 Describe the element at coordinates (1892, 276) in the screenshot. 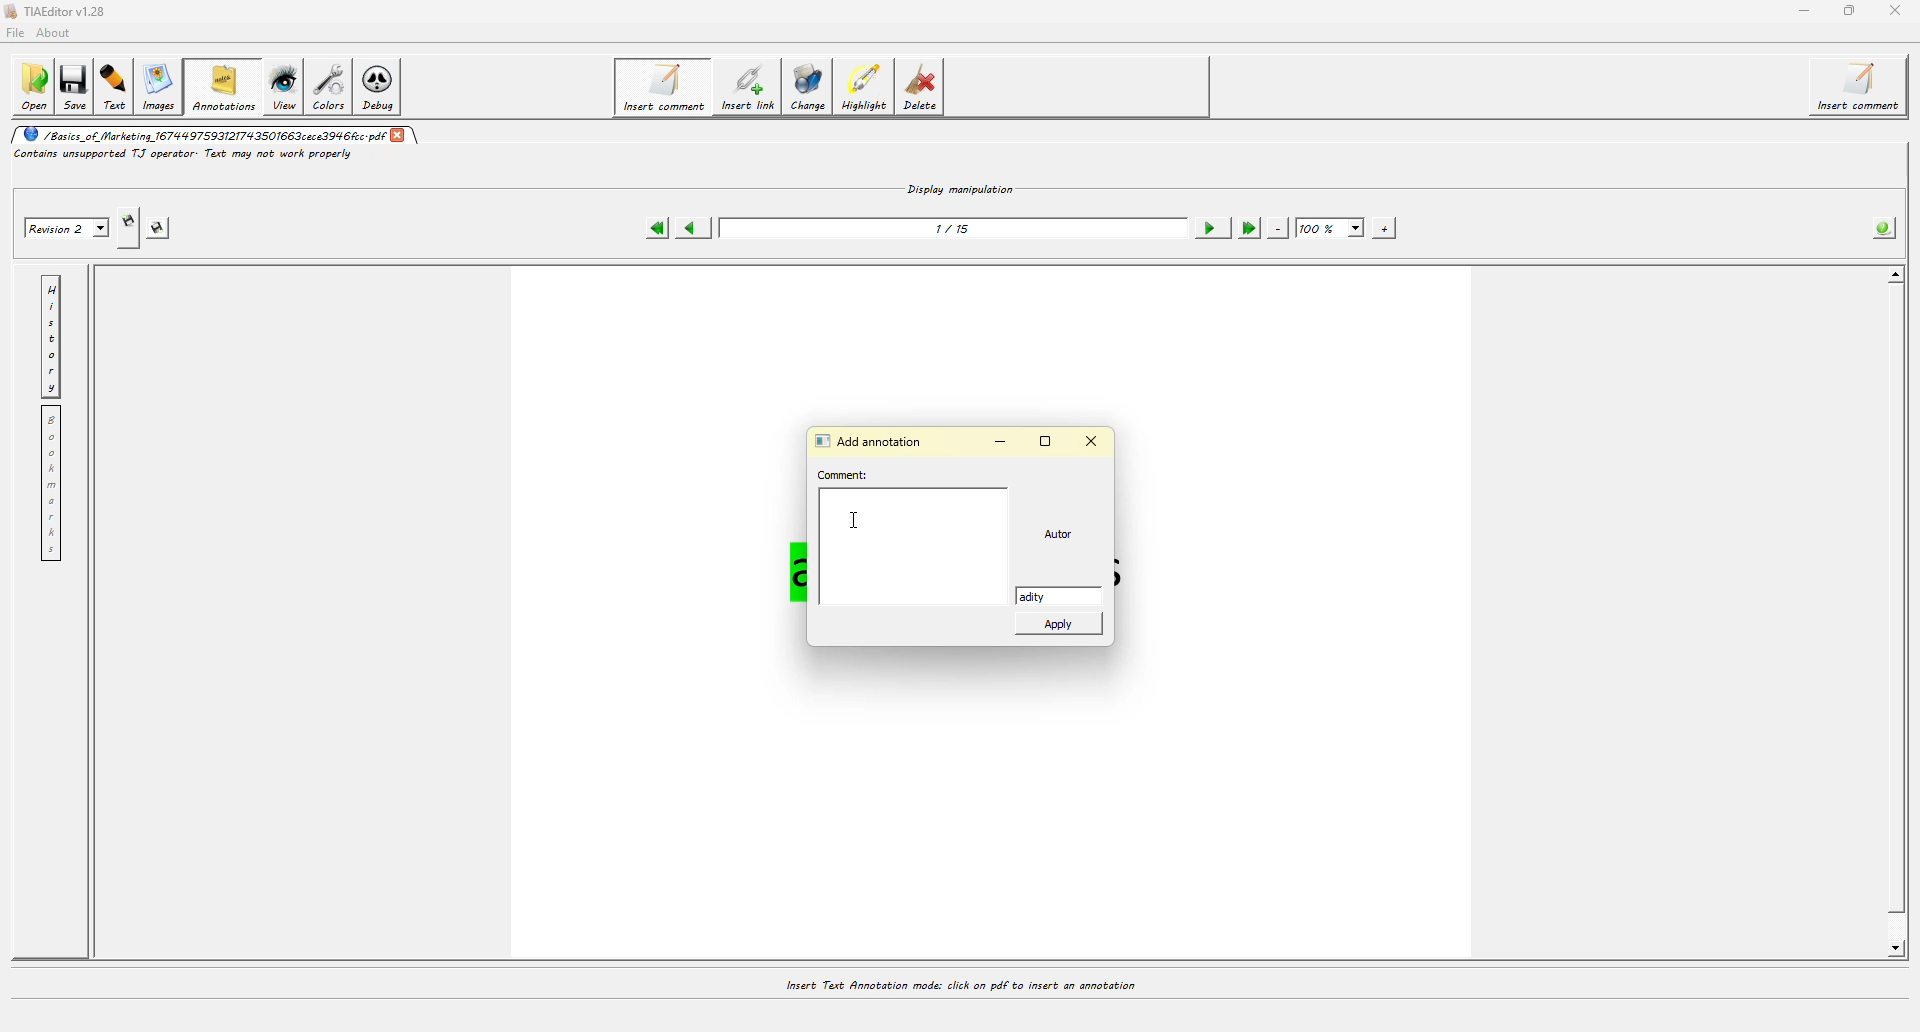

I see `scroll up` at that location.